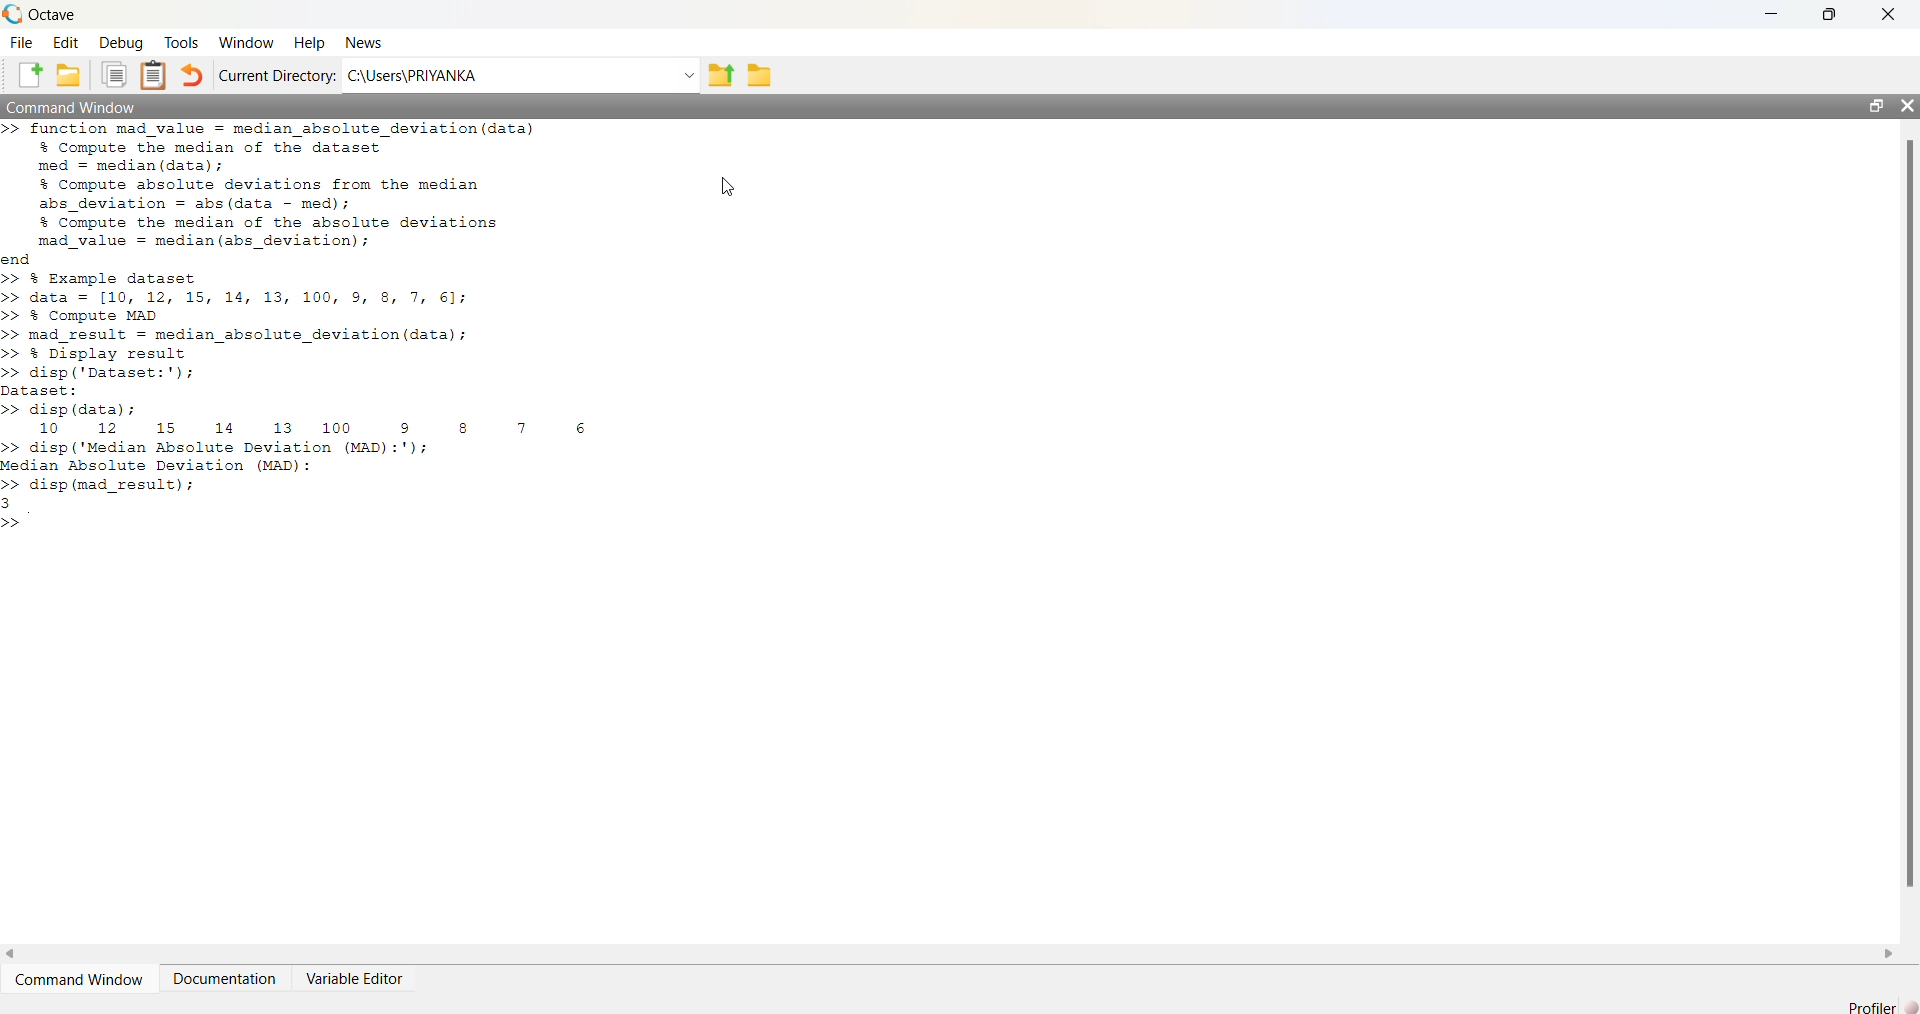 The height and width of the screenshot is (1014, 1920). Describe the element at coordinates (1879, 106) in the screenshot. I see `restore` at that location.